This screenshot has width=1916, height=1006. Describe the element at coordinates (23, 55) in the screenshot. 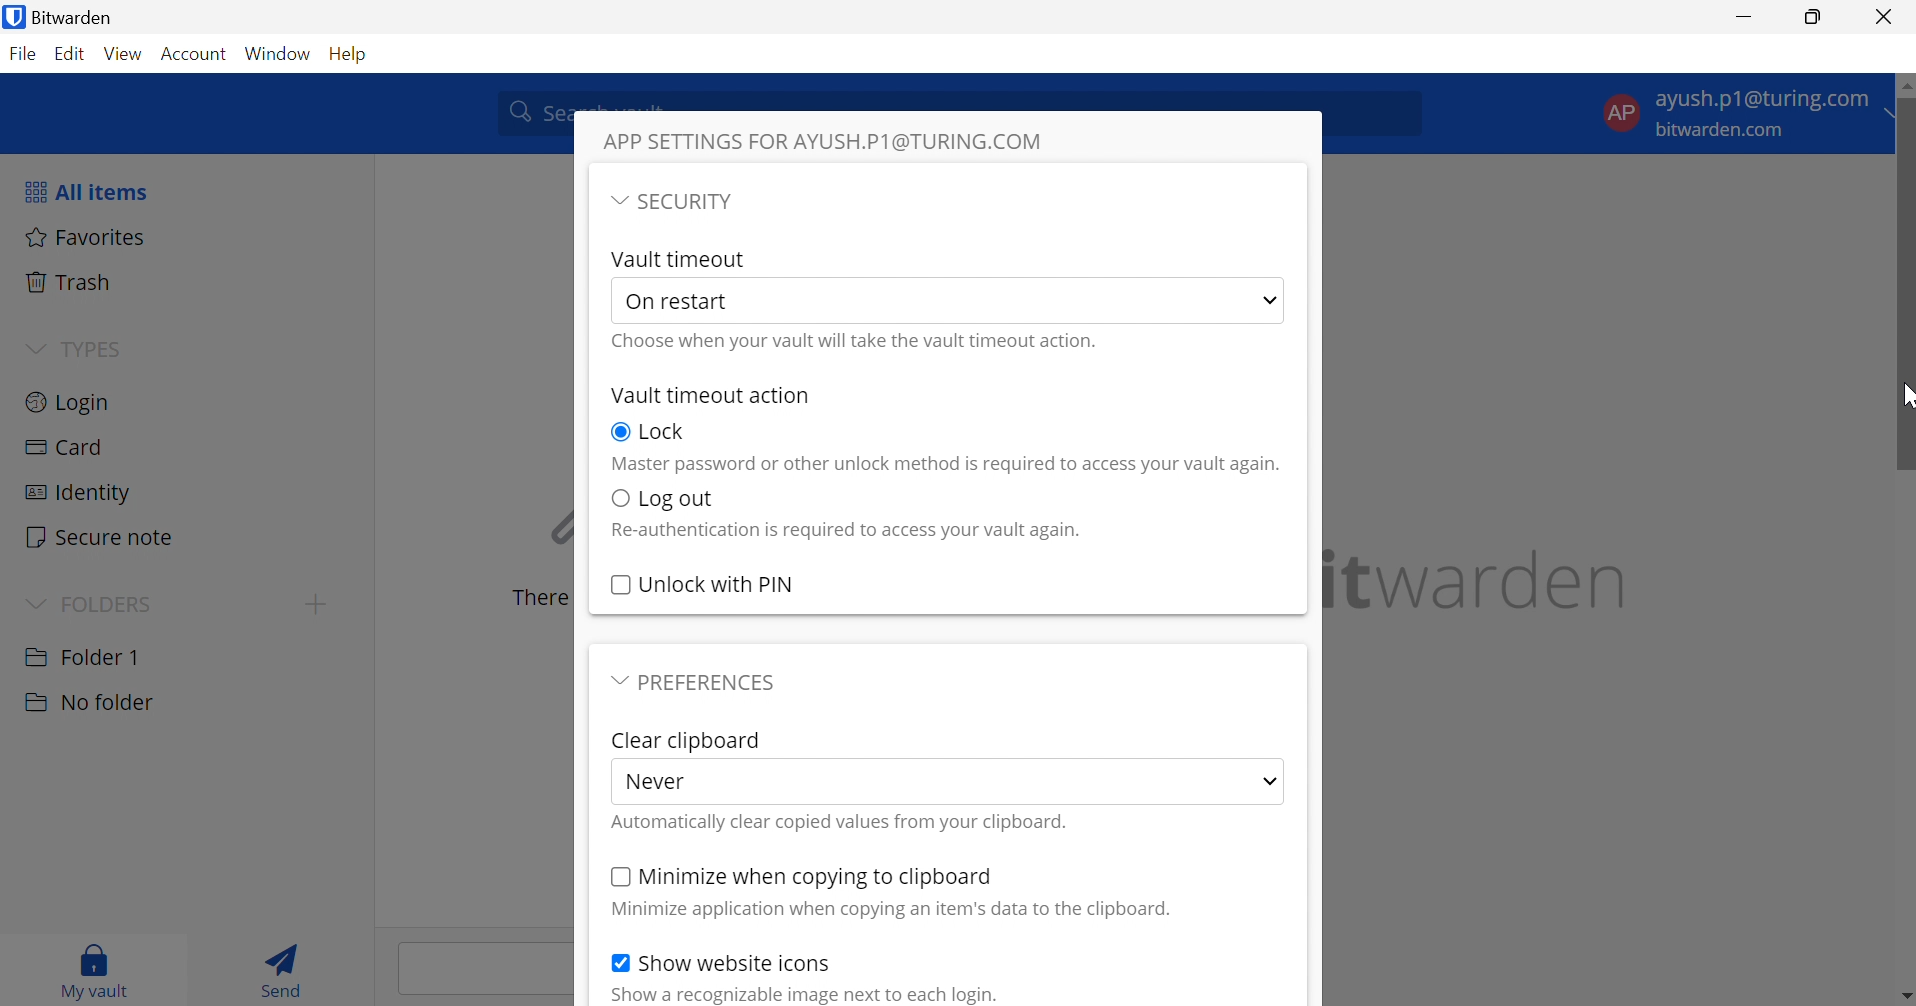

I see `File` at that location.